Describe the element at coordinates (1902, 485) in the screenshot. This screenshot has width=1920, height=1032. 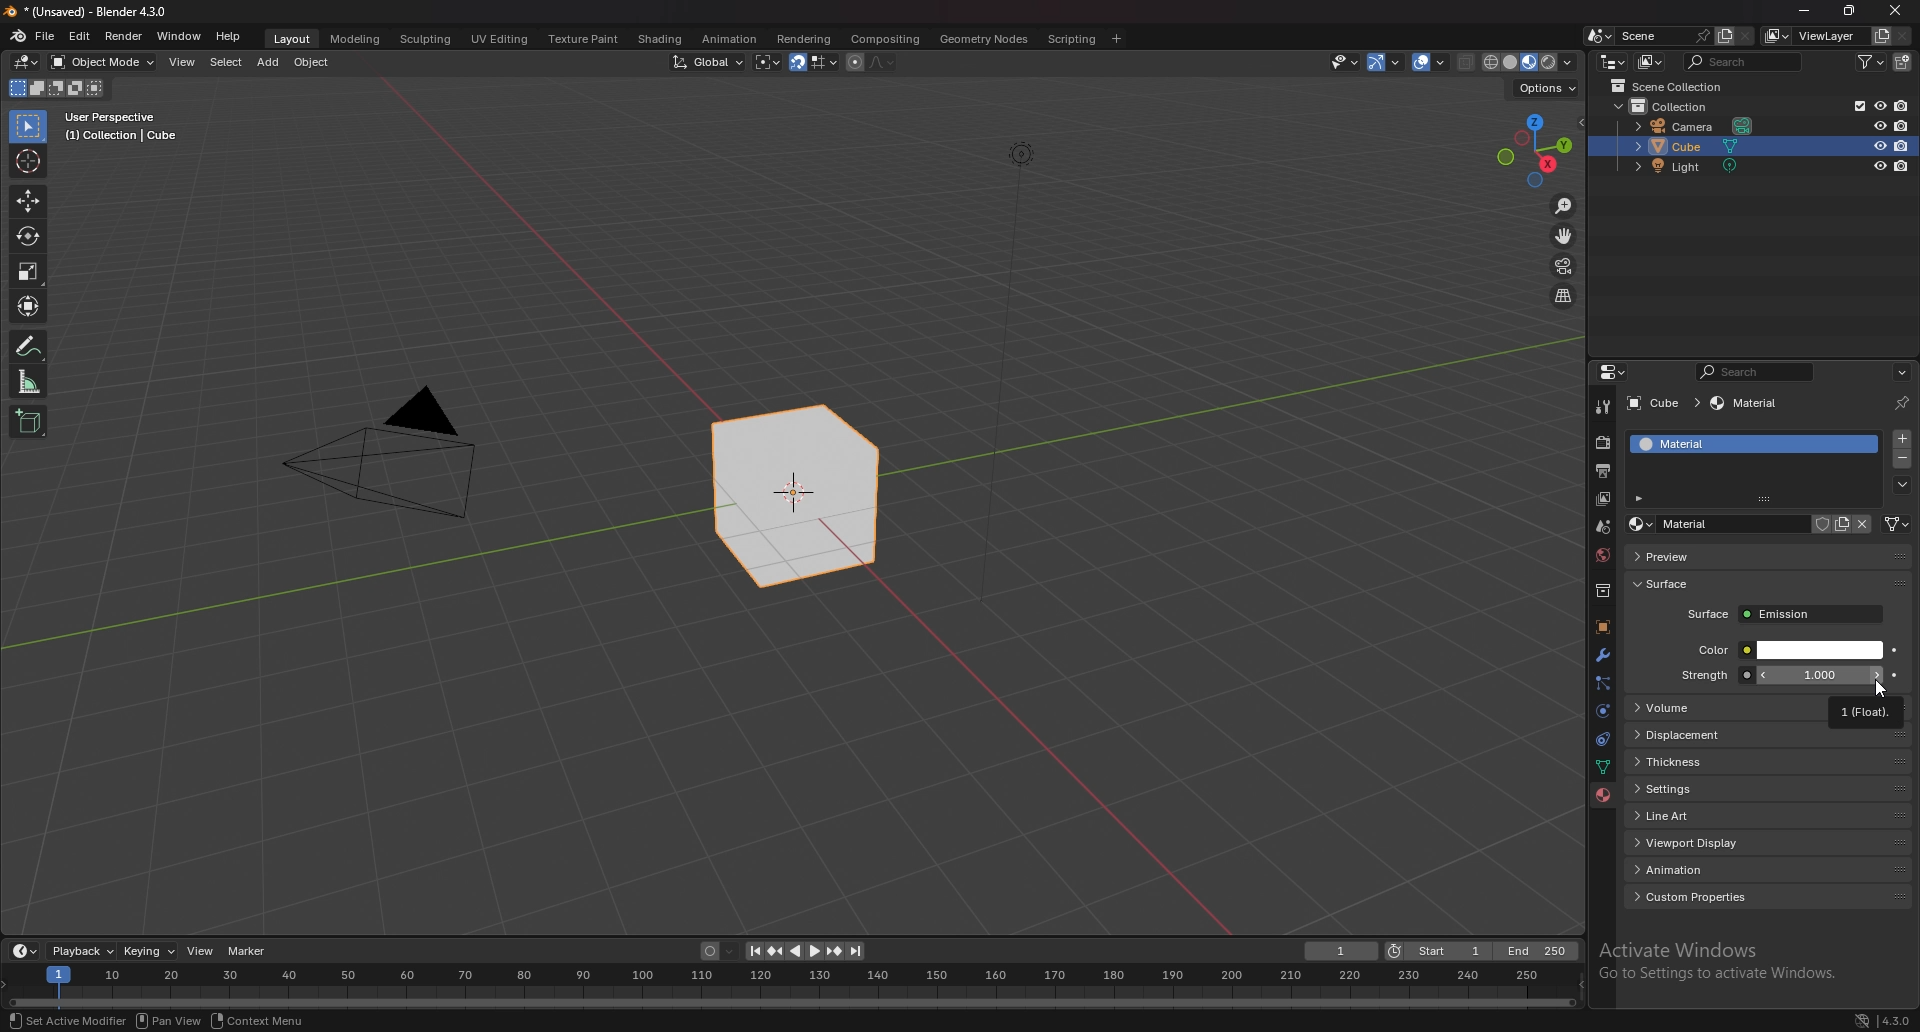
I see `dropdown` at that location.